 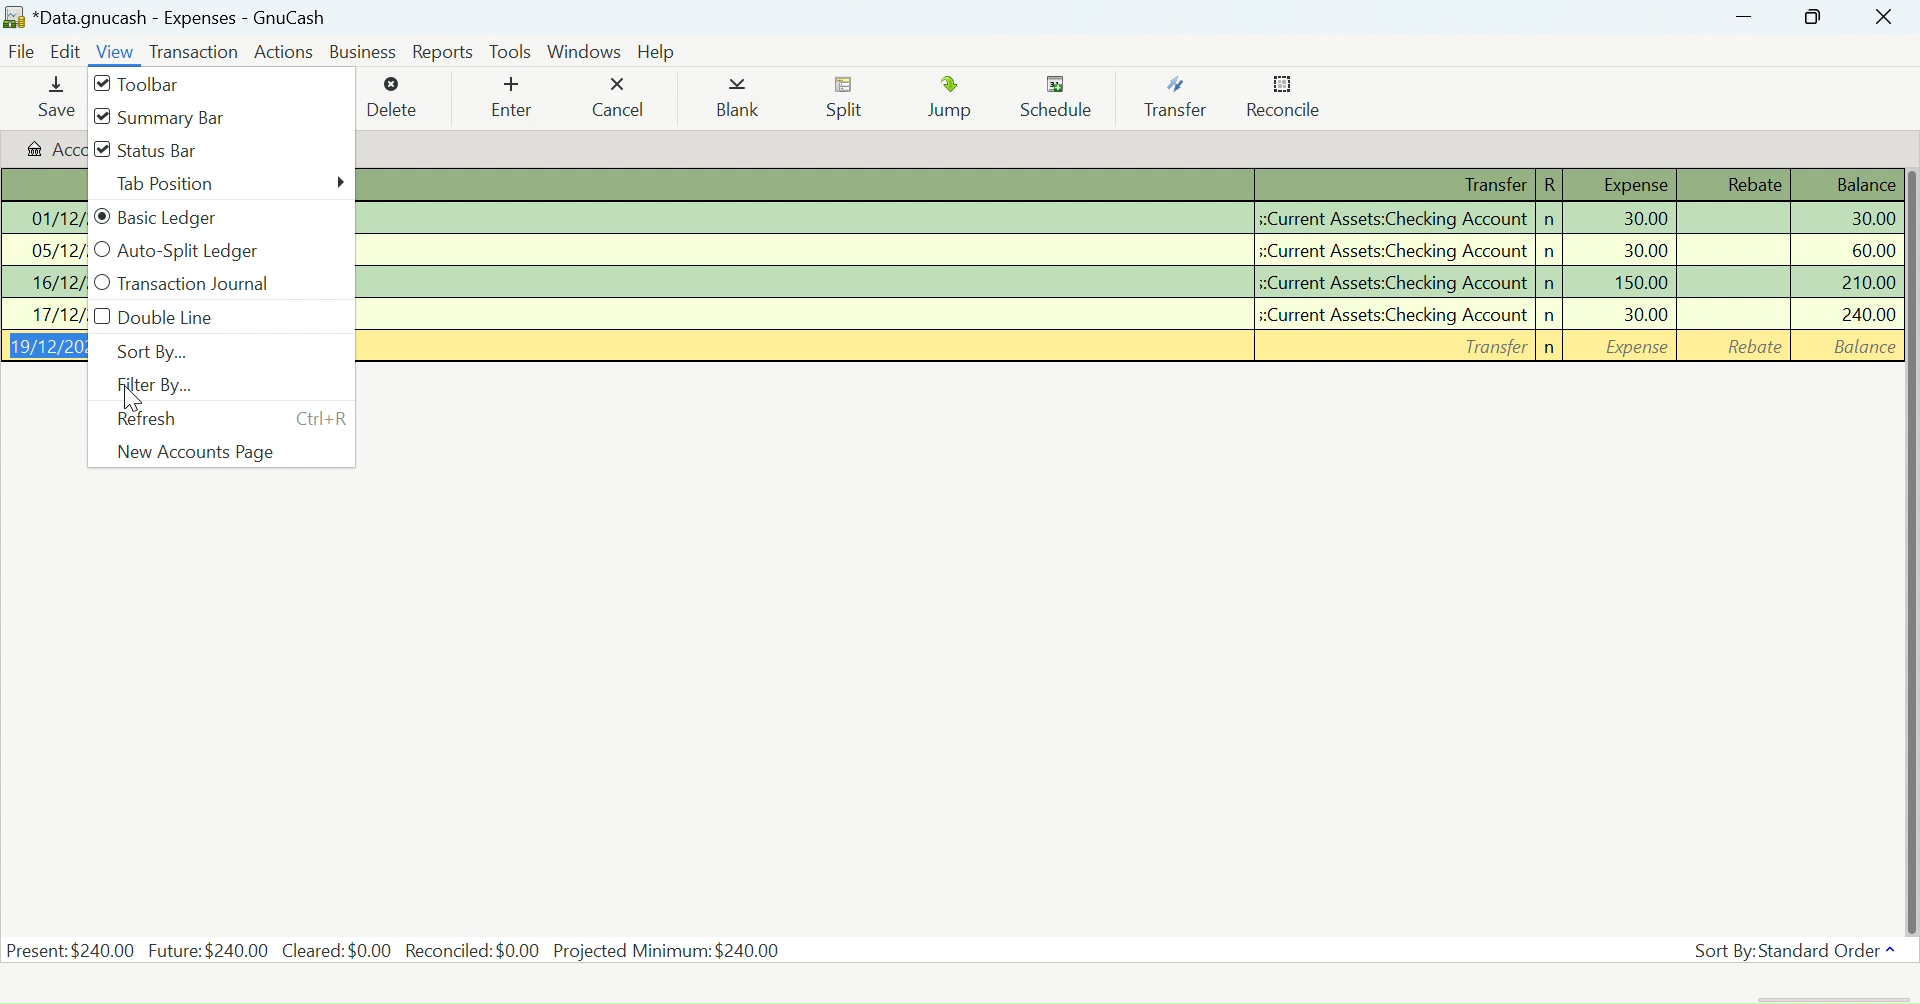 I want to click on Filter By, so click(x=203, y=387).